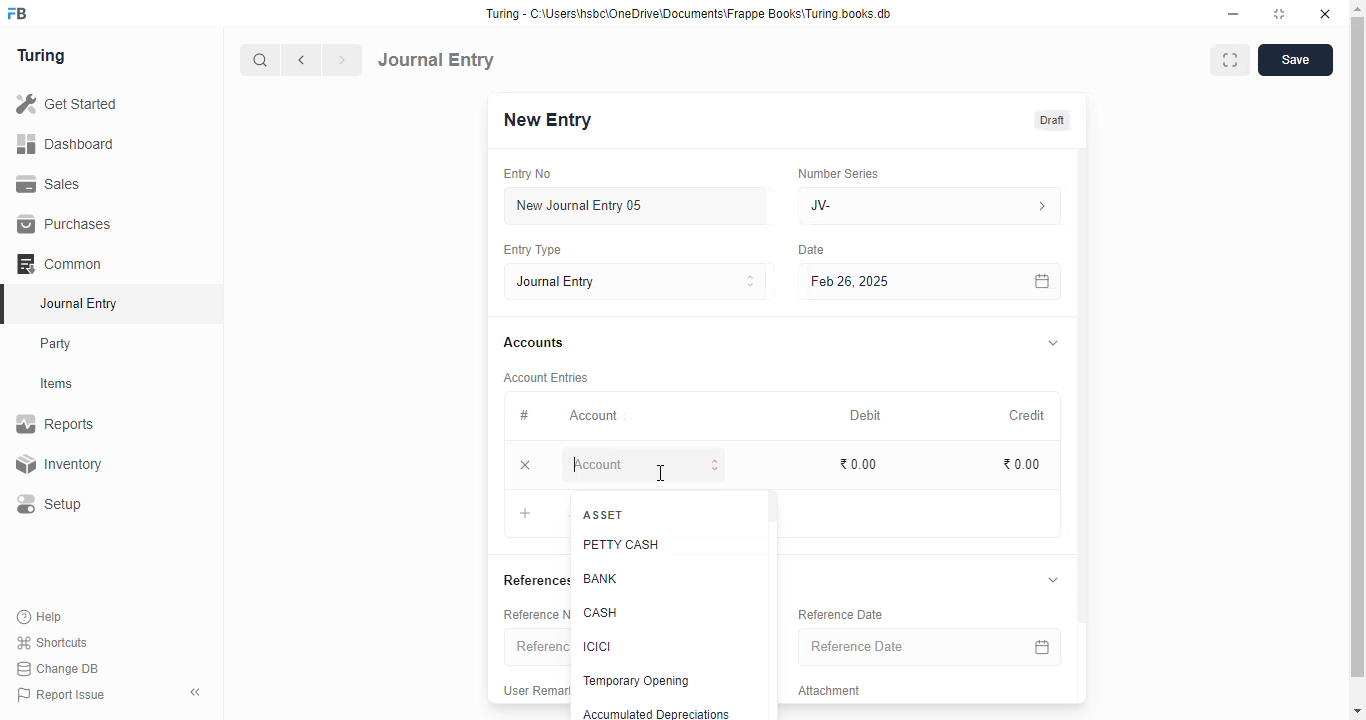 The height and width of the screenshot is (720, 1366). Describe the element at coordinates (1084, 424) in the screenshot. I see `scroll bar` at that location.